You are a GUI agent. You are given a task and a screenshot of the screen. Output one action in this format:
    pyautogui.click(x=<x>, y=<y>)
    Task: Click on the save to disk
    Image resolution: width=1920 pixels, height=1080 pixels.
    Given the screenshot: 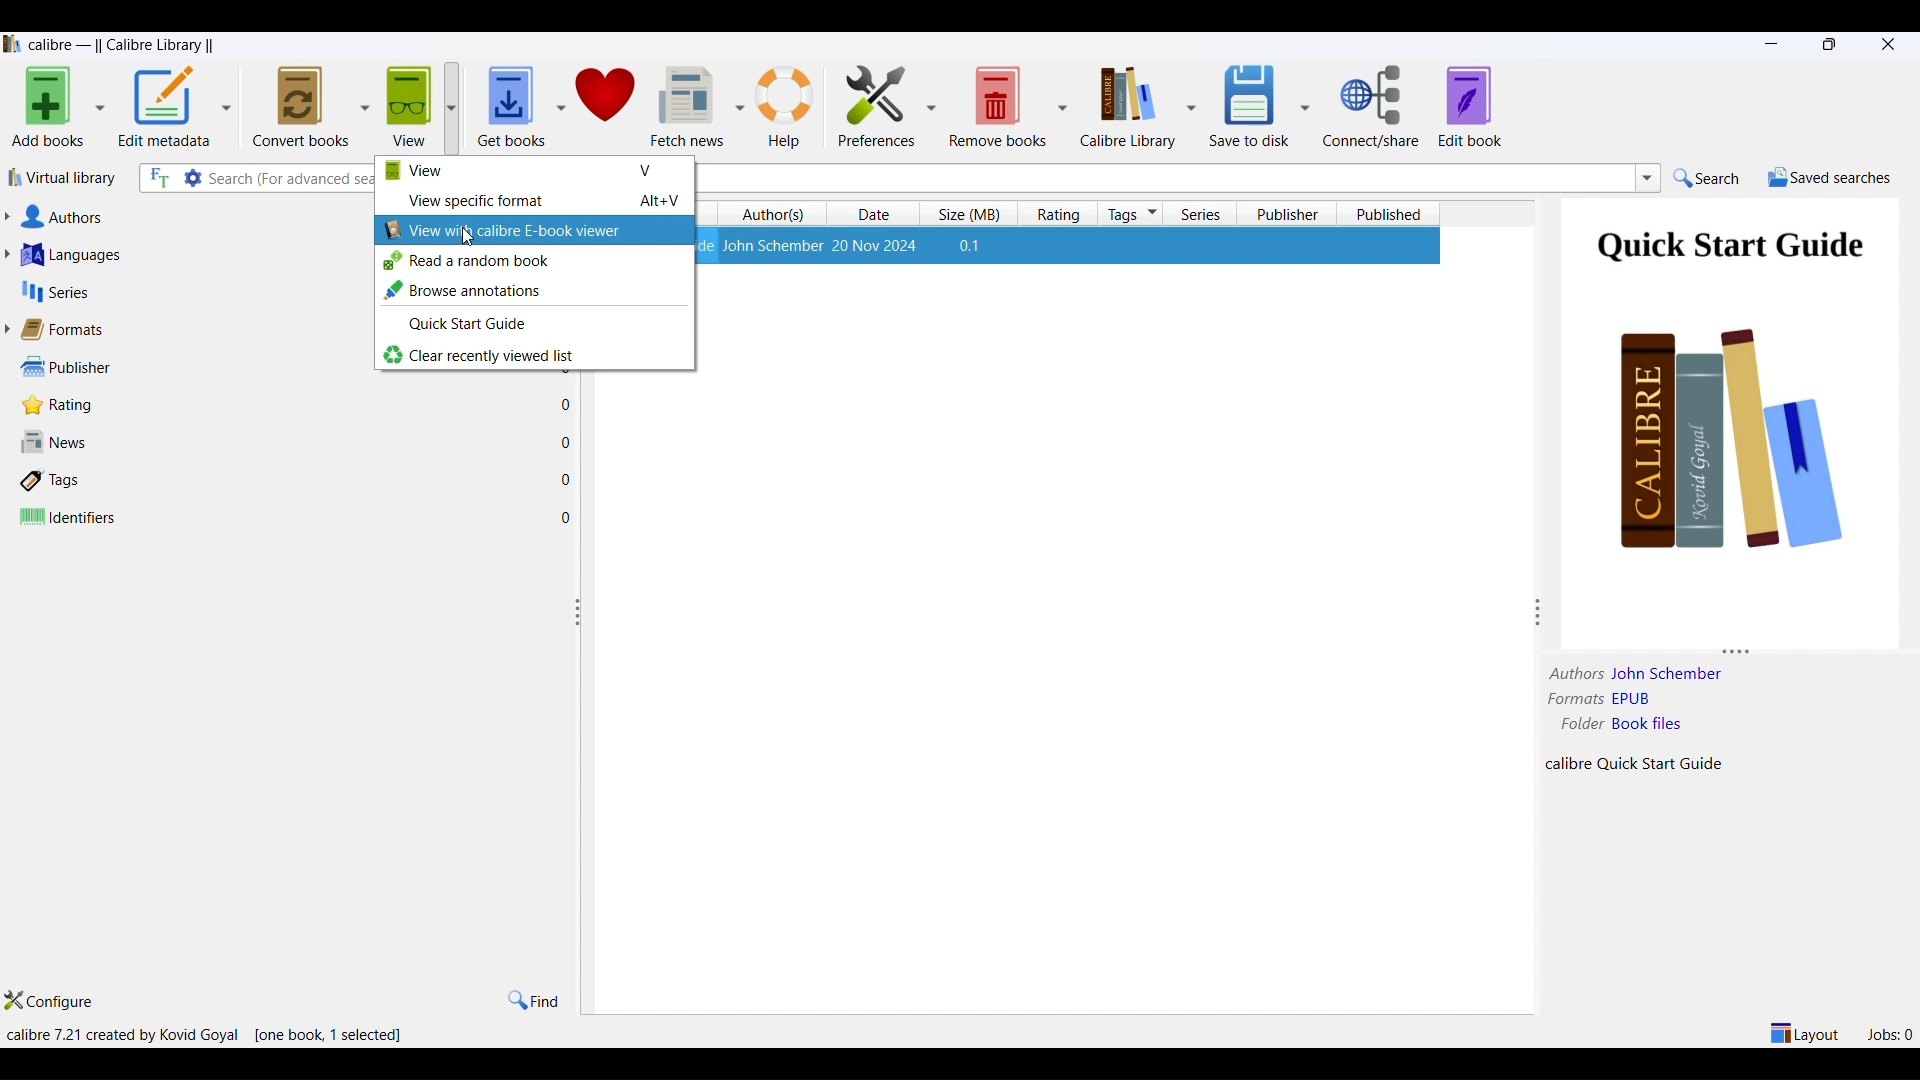 What is the action you would take?
    pyautogui.click(x=1246, y=107)
    